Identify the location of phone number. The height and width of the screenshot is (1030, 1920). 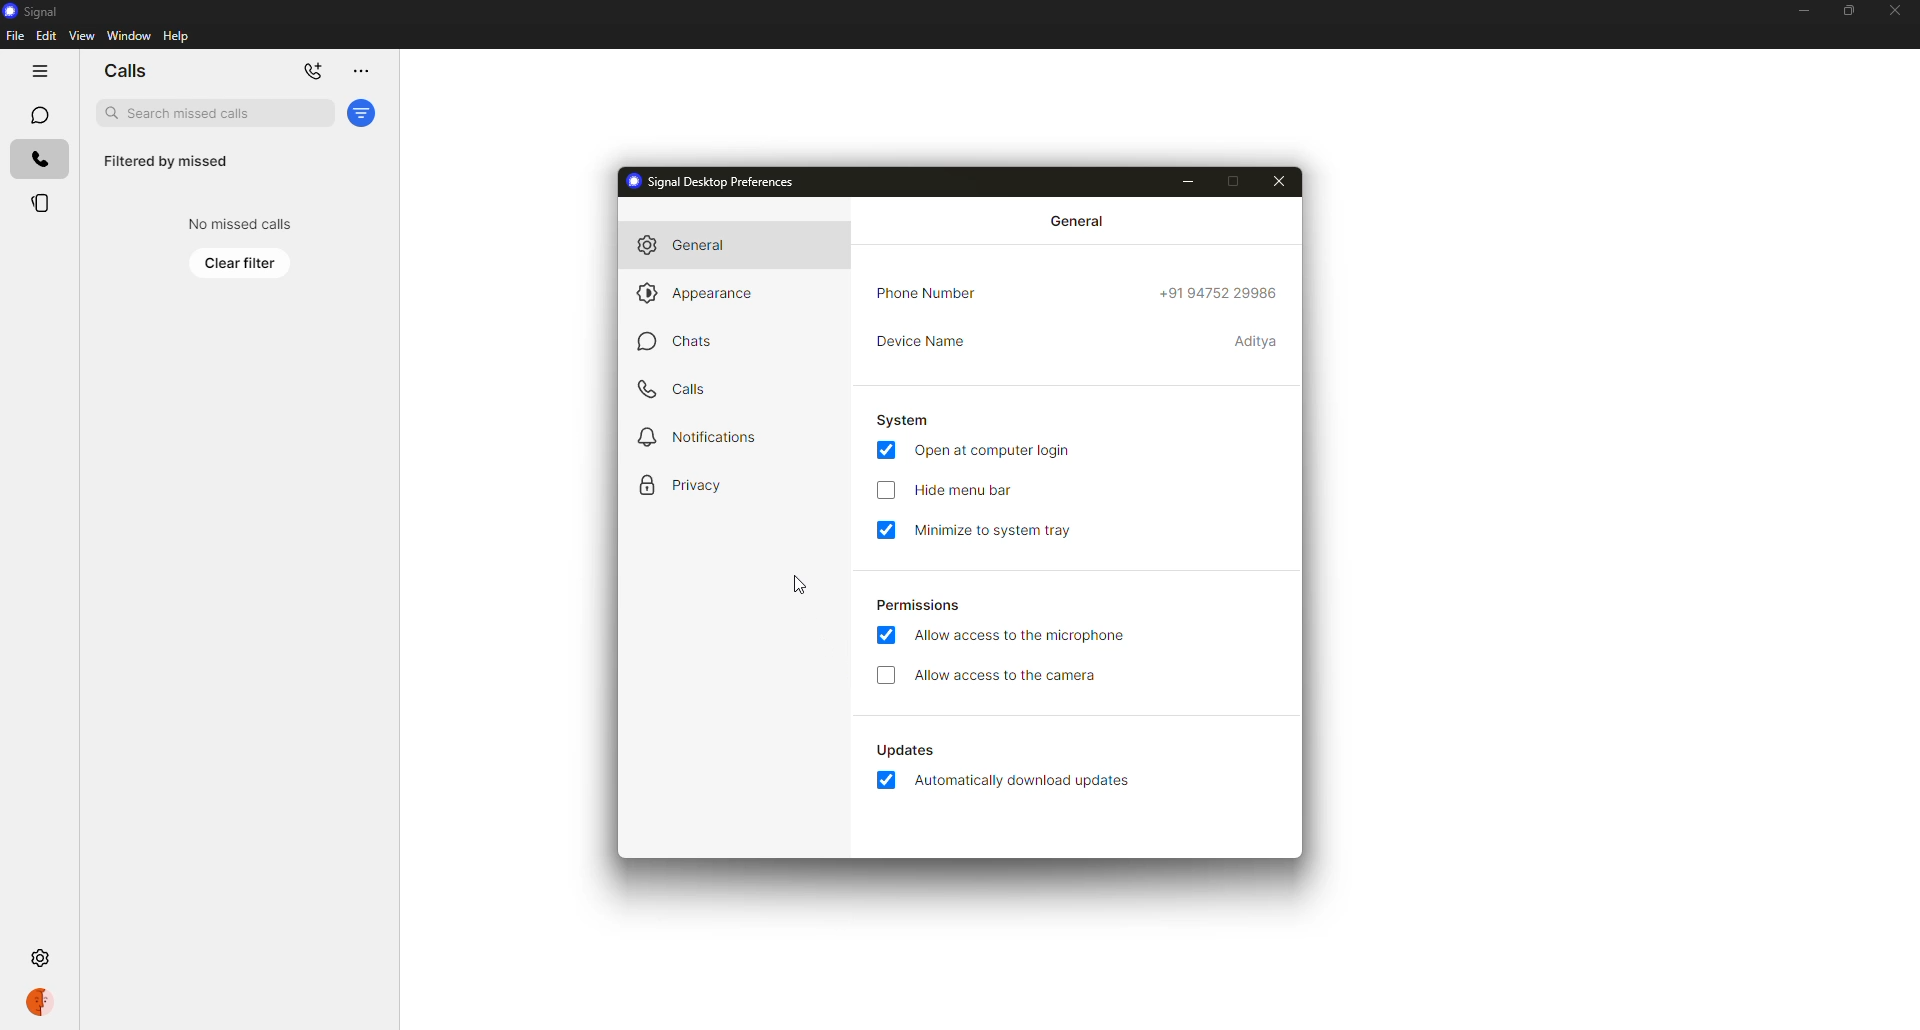
(1221, 292).